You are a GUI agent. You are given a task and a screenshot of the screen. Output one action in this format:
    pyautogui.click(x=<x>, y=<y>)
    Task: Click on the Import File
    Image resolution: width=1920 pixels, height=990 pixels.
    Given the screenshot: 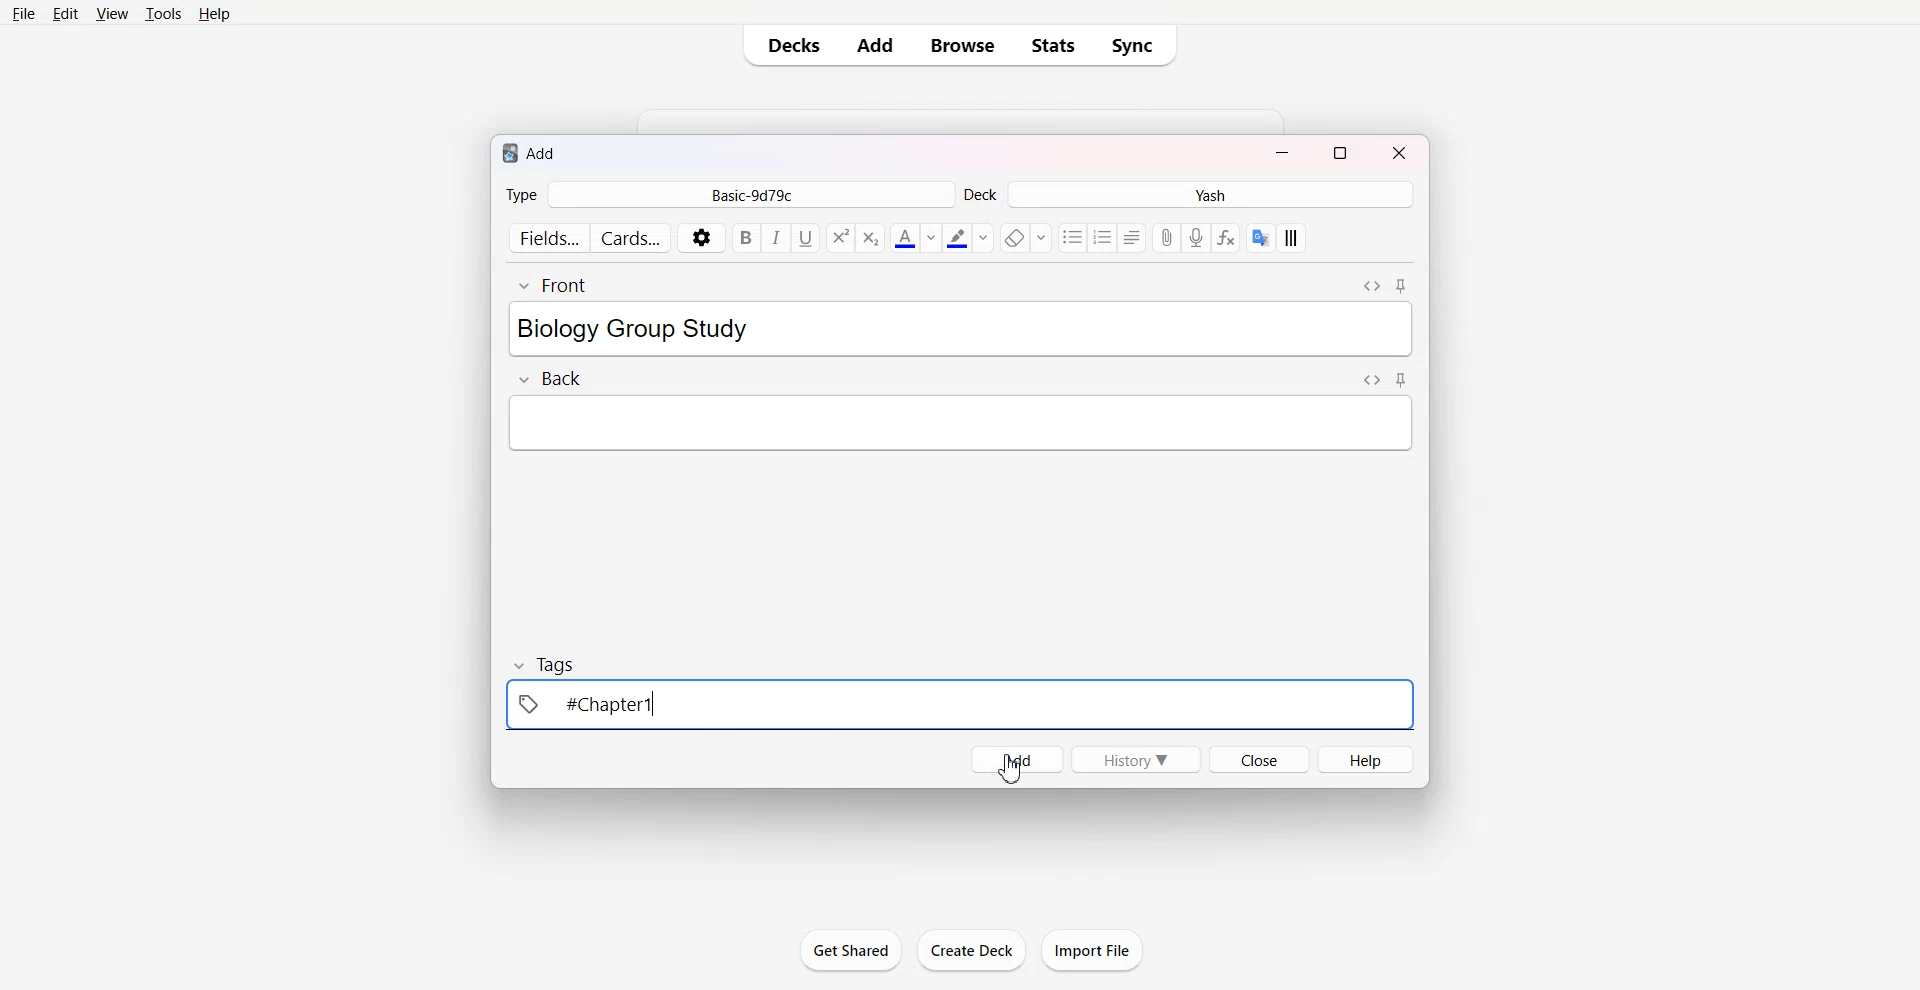 What is the action you would take?
    pyautogui.click(x=1093, y=949)
    